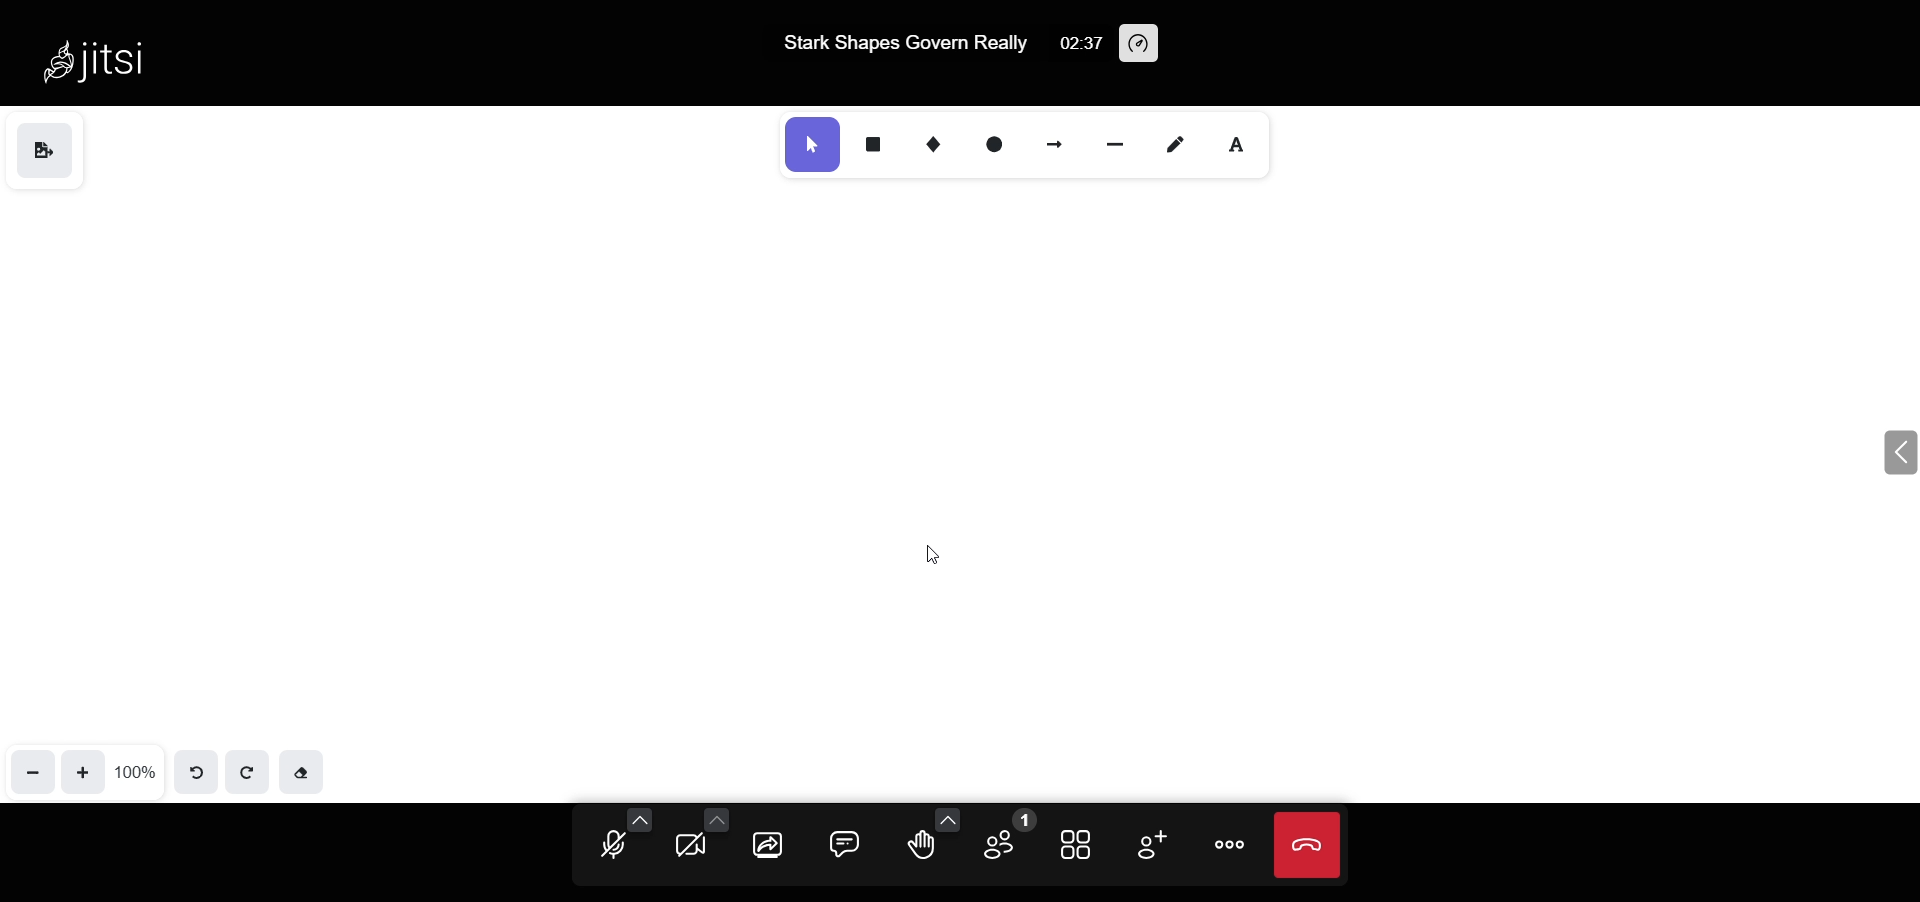 Image resolution: width=1920 pixels, height=902 pixels. I want to click on eraser, so click(301, 770).